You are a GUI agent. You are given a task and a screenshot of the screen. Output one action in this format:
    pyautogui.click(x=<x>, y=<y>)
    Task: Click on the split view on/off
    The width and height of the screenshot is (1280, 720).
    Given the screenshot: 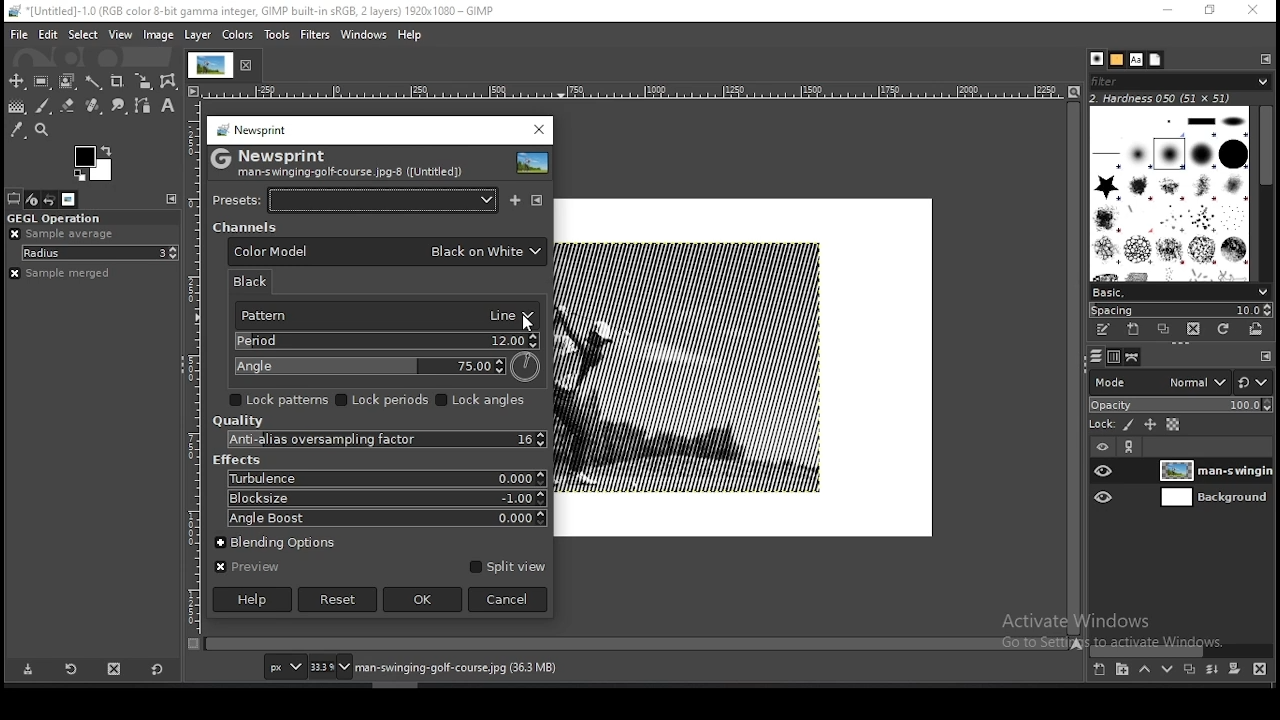 What is the action you would take?
    pyautogui.click(x=505, y=566)
    